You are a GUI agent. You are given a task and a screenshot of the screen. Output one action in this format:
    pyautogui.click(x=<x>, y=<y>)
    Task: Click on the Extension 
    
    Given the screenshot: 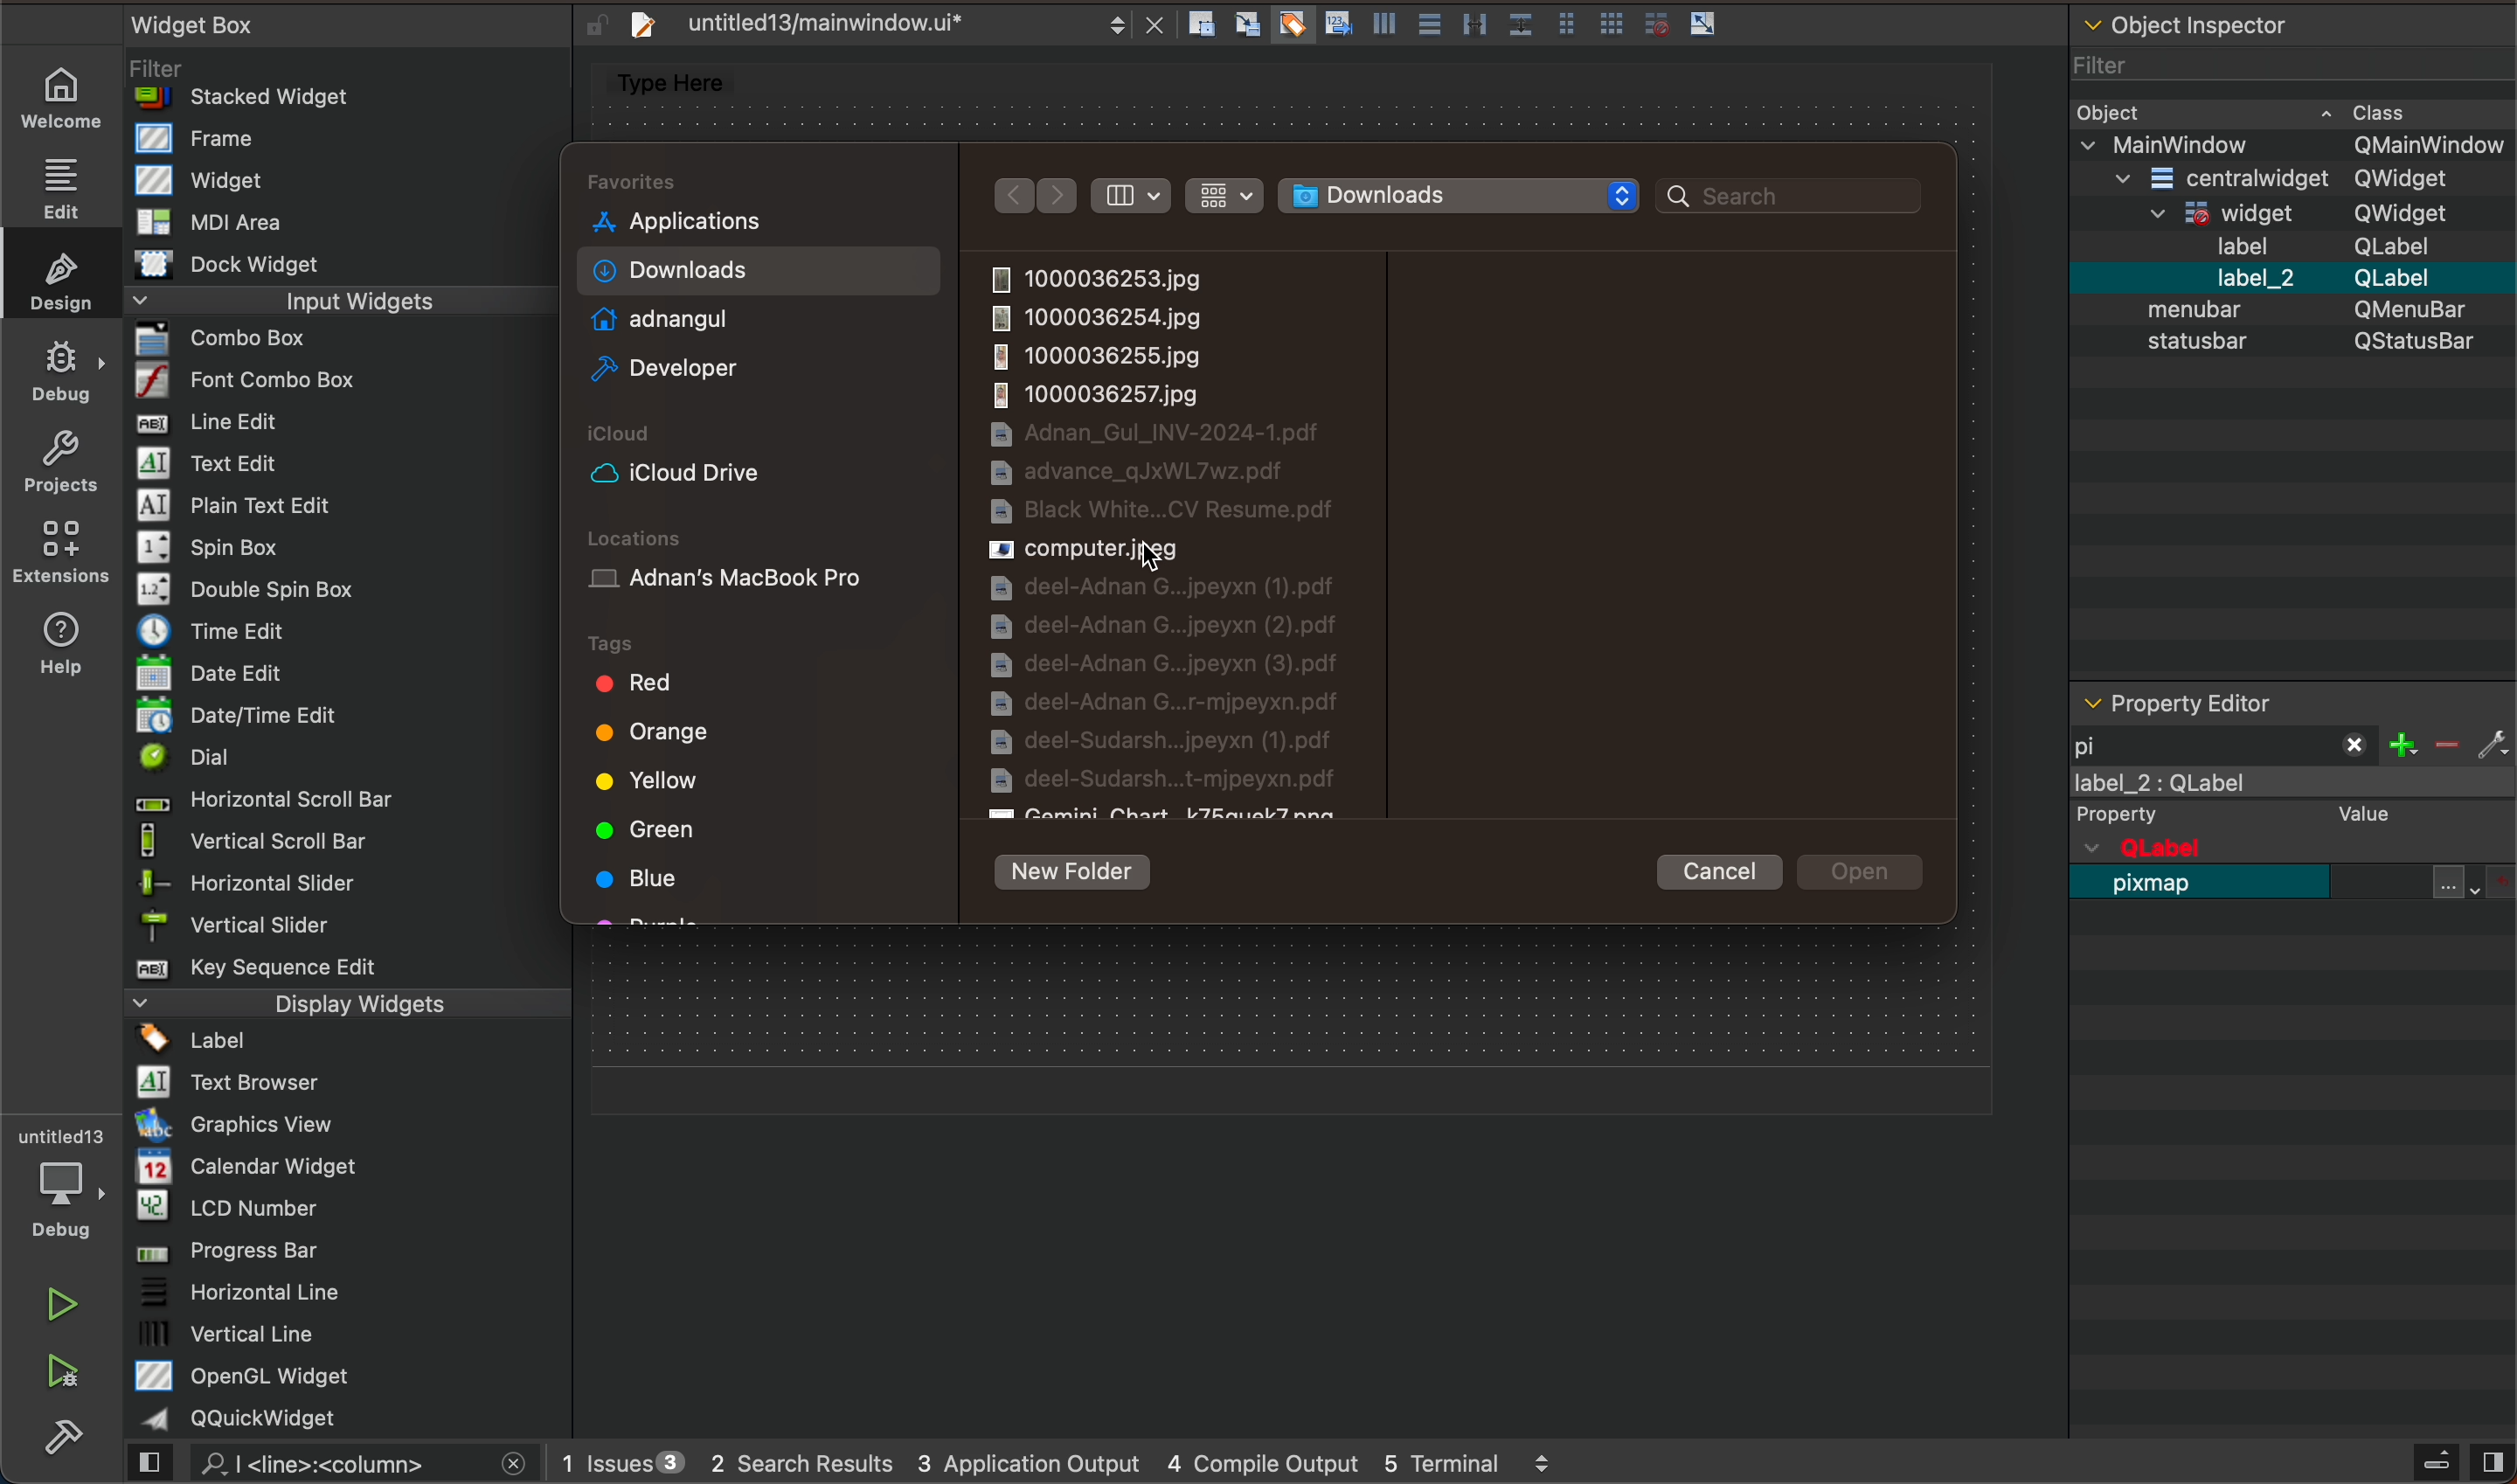 What is the action you would take?
    pyautogui.click(x=60, y=552)
    